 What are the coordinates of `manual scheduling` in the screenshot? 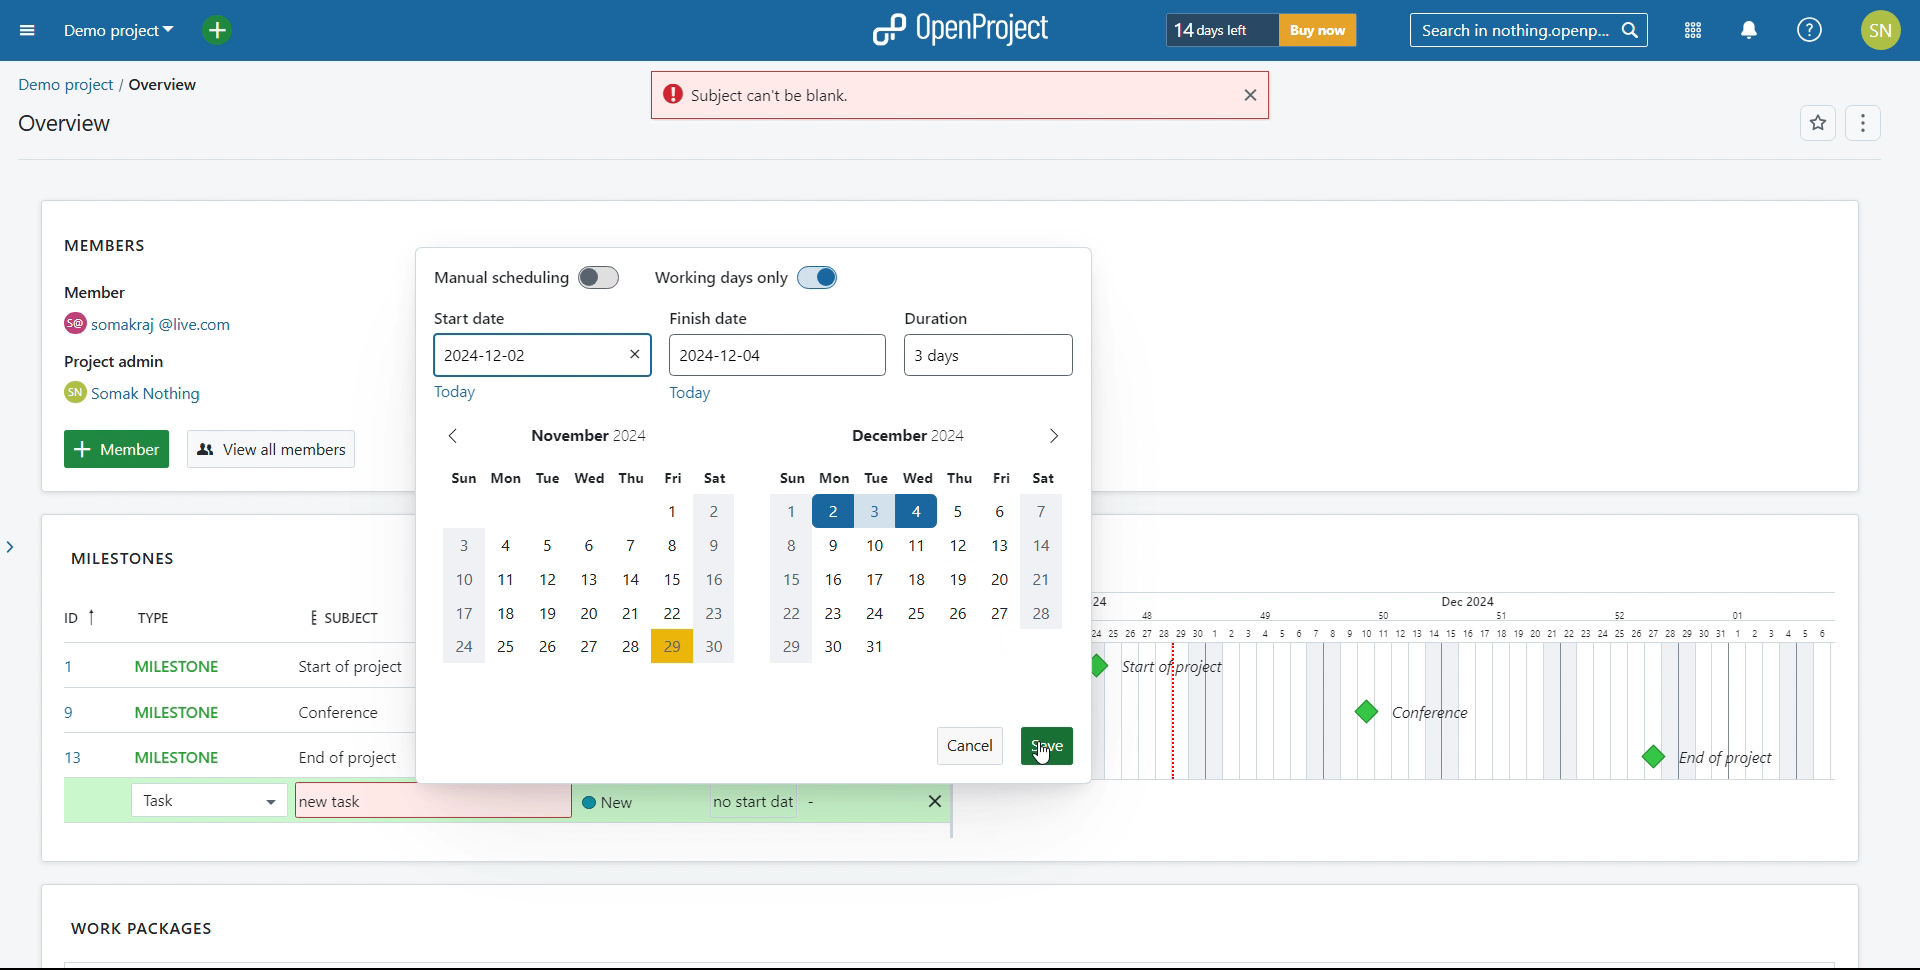 It's located at (525, 277).